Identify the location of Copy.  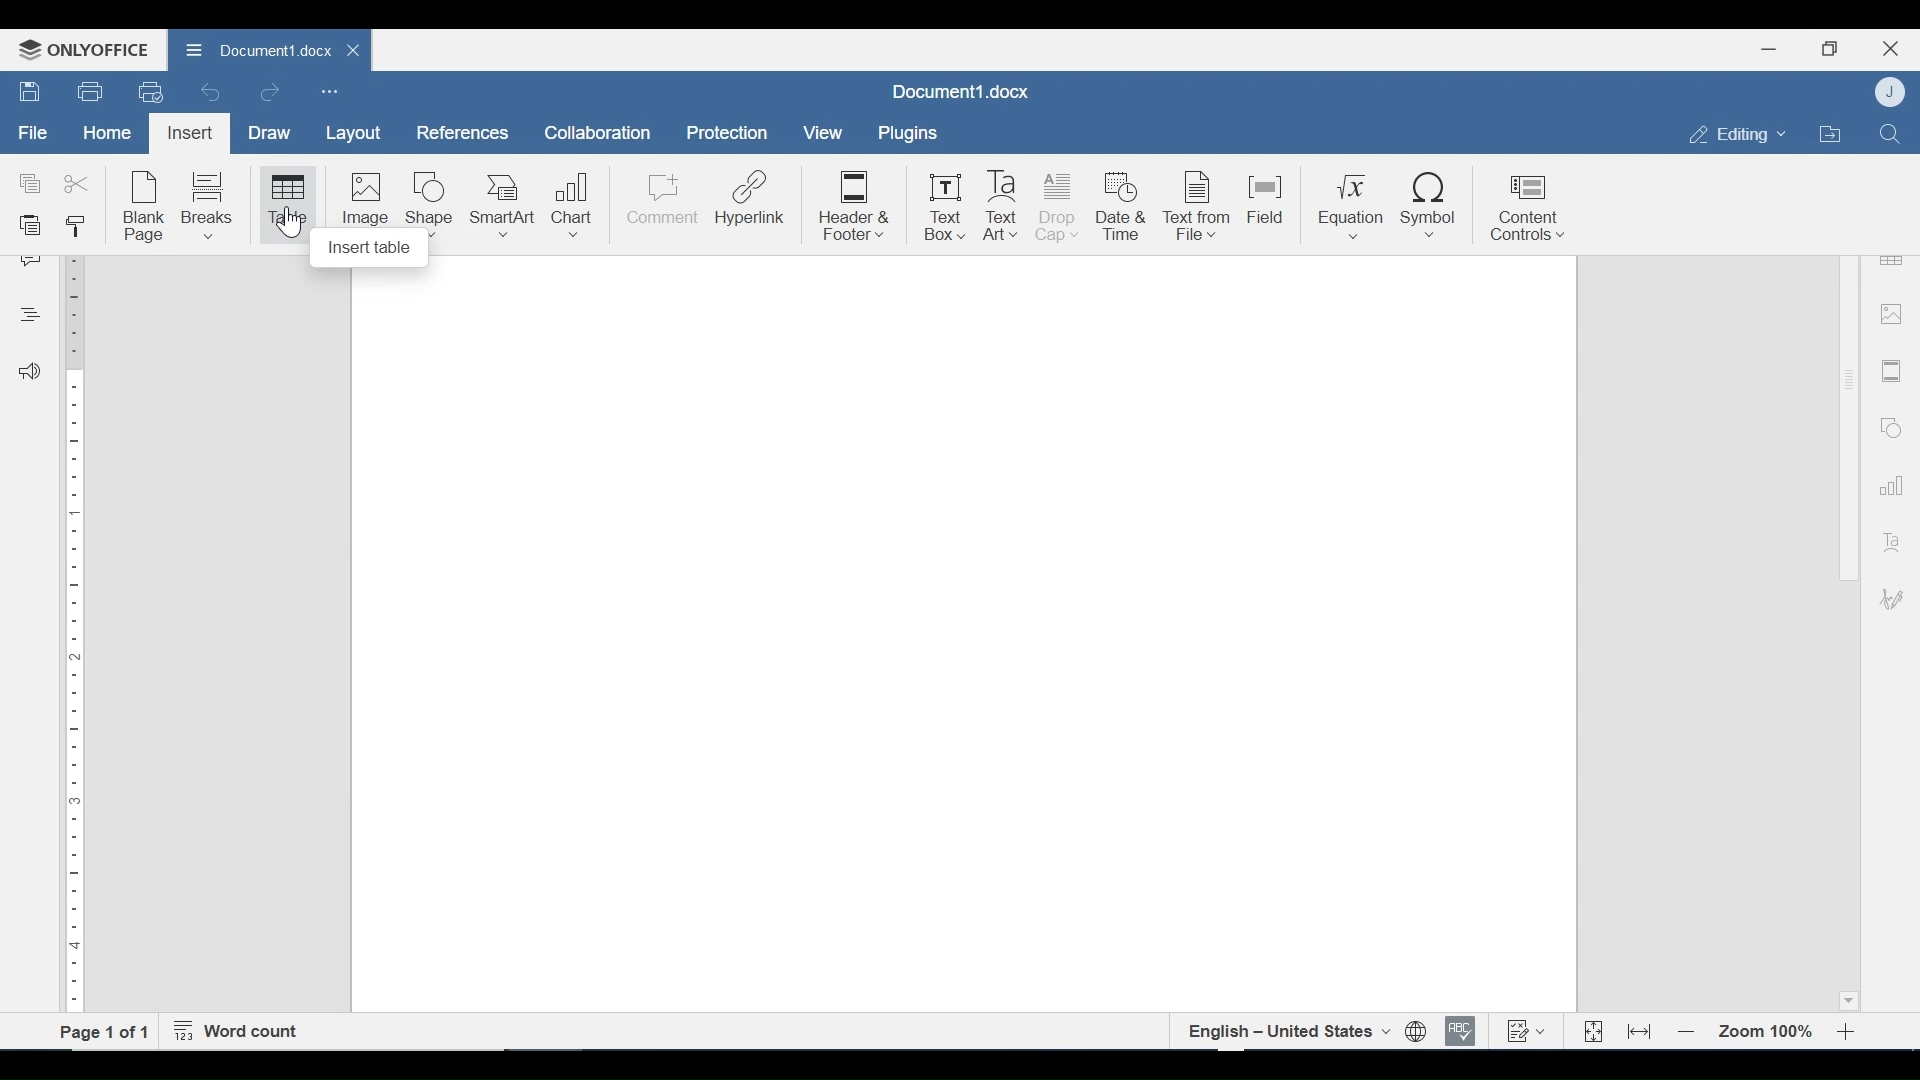
(31, 184).